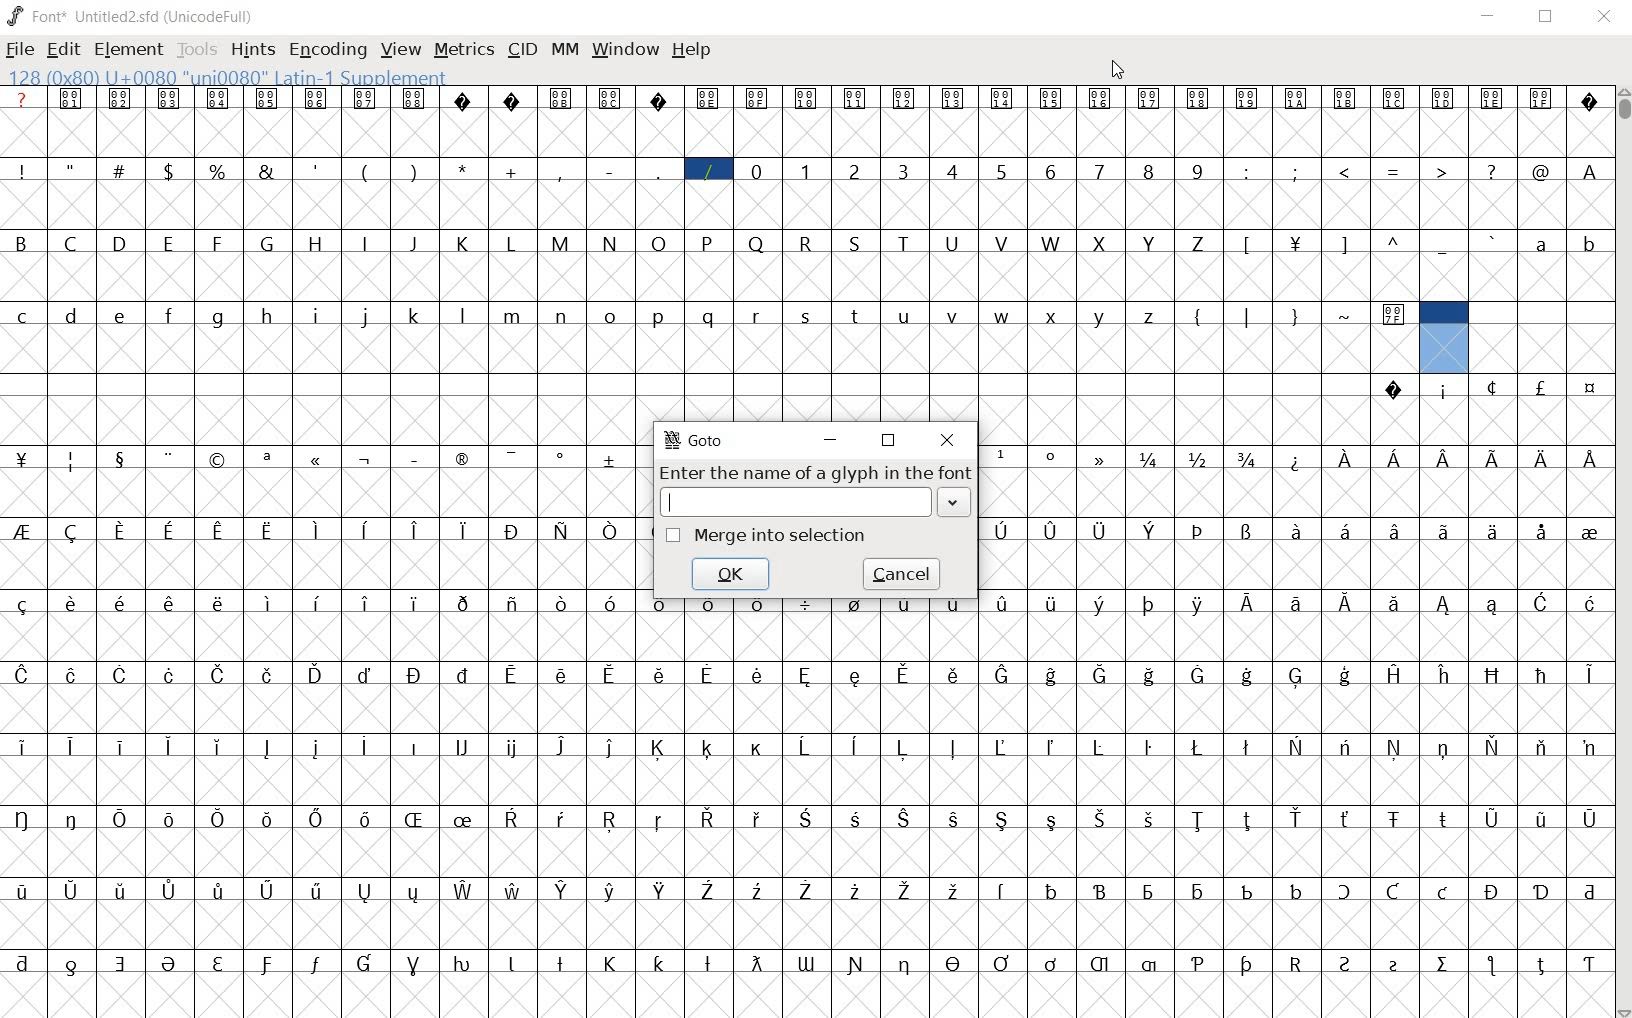 The width and height of the screenshot is (1632, 1018). What do you see at coordinates (1490, 818) in the screenshot?
I see `` at bounding box center [1490, 818].